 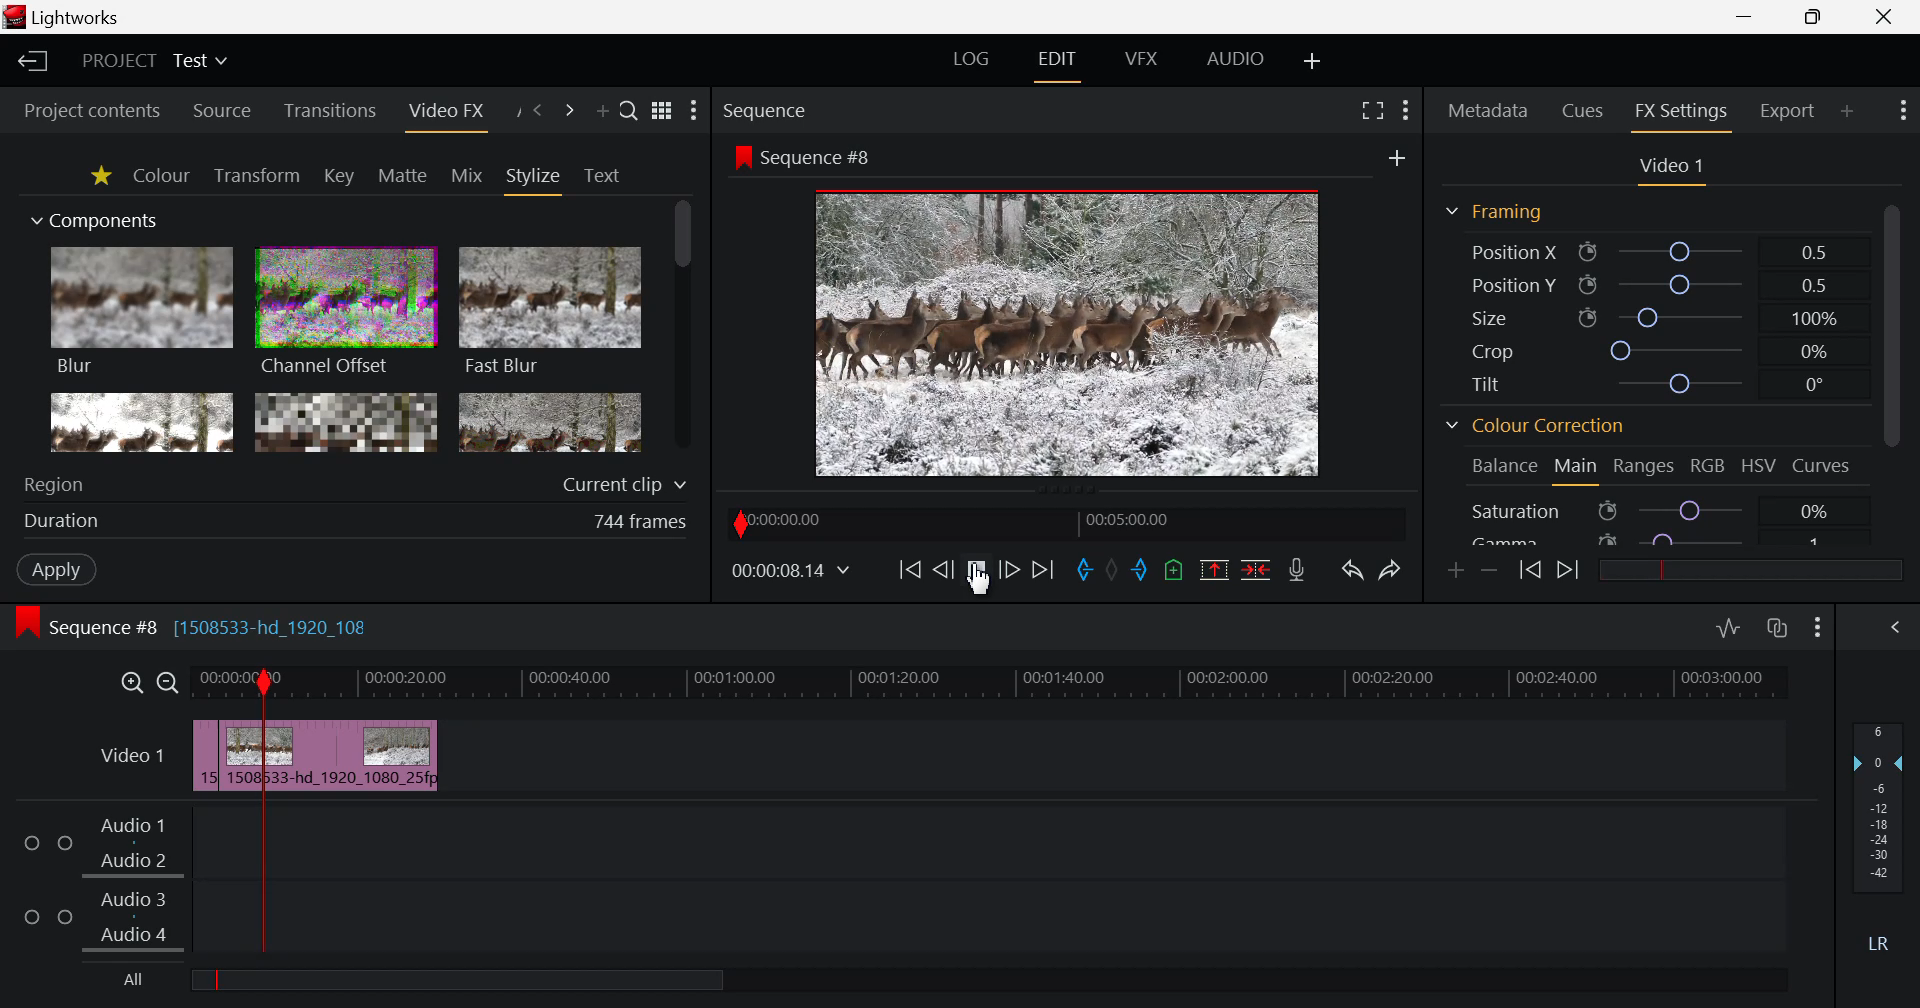 I want to click on Record Voiceover, so click(x=1300, y=570).